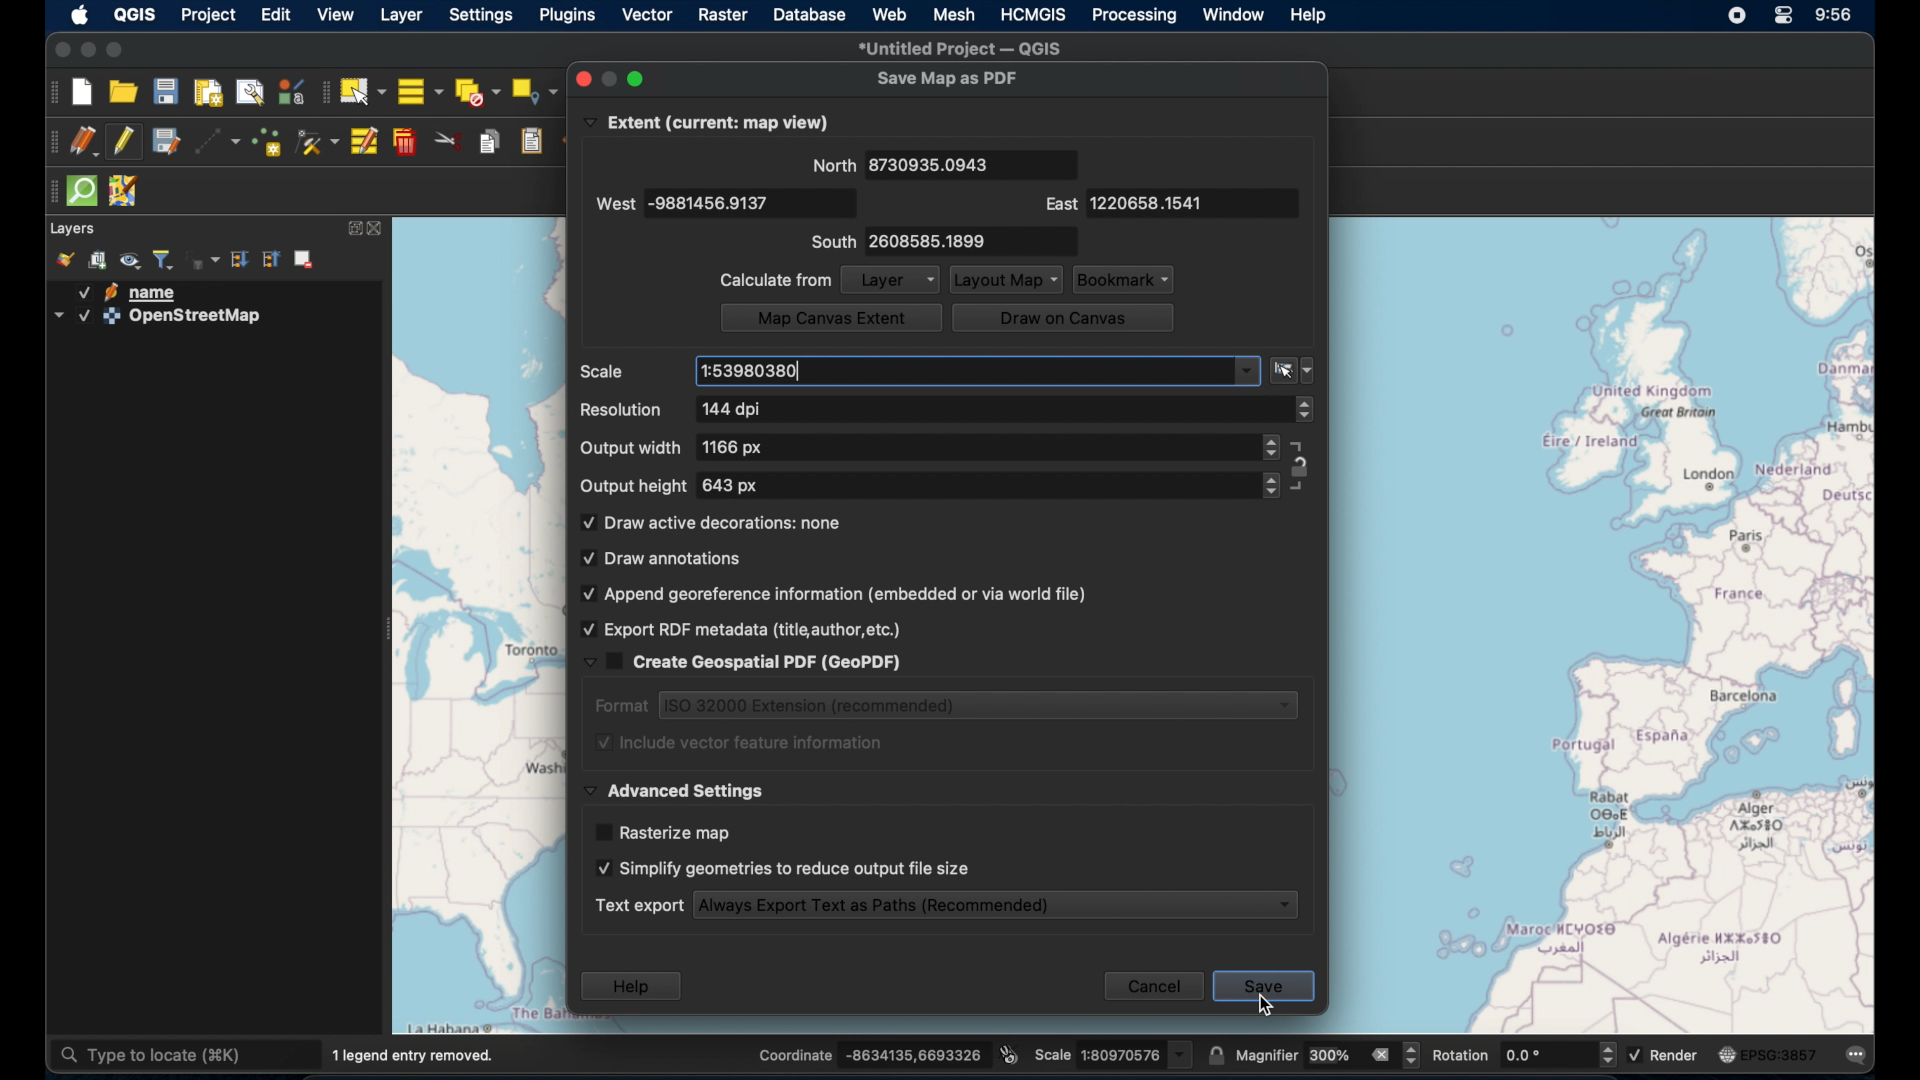 This screenshot has height=1080, width=1920. I want to click on apple icon, so click(80, 16).